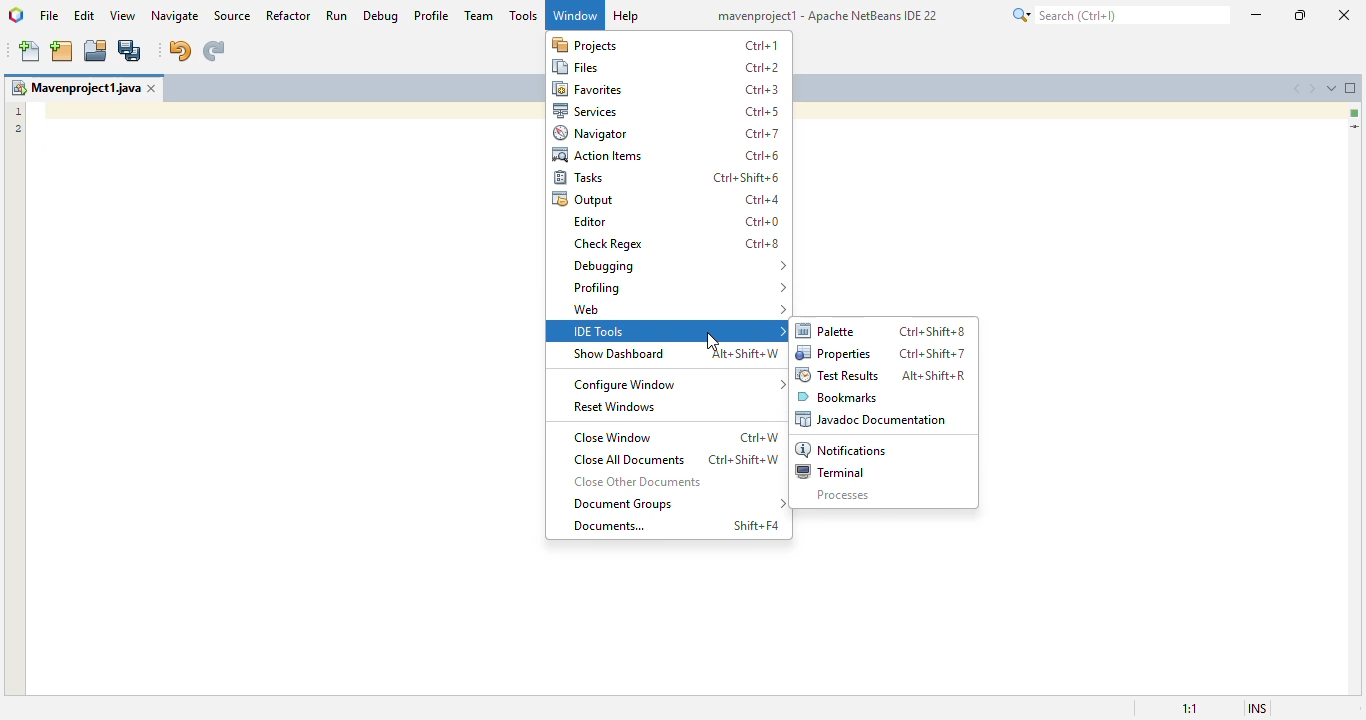 The image size is (1366, 720). I want to click on cursor, so click(713, 341).